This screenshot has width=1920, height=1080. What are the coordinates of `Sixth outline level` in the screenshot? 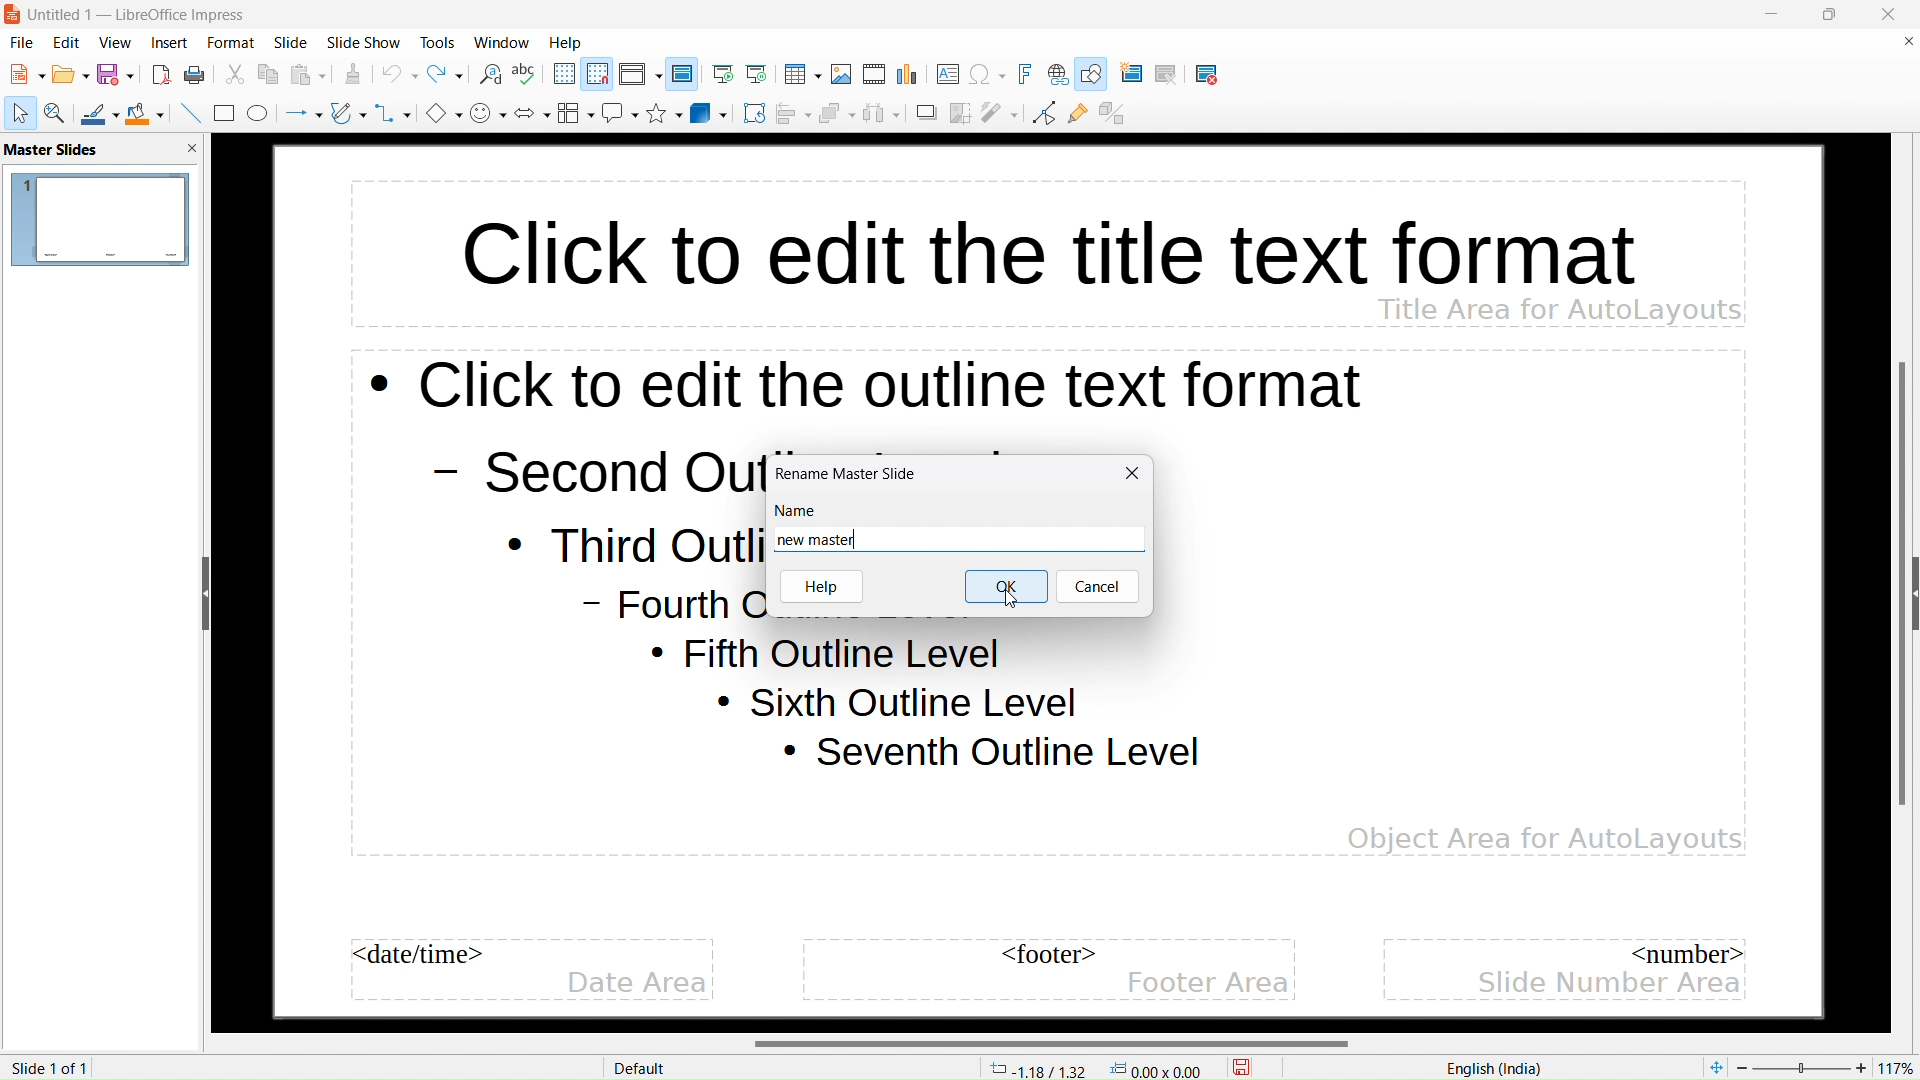 It's located at (897, 703).